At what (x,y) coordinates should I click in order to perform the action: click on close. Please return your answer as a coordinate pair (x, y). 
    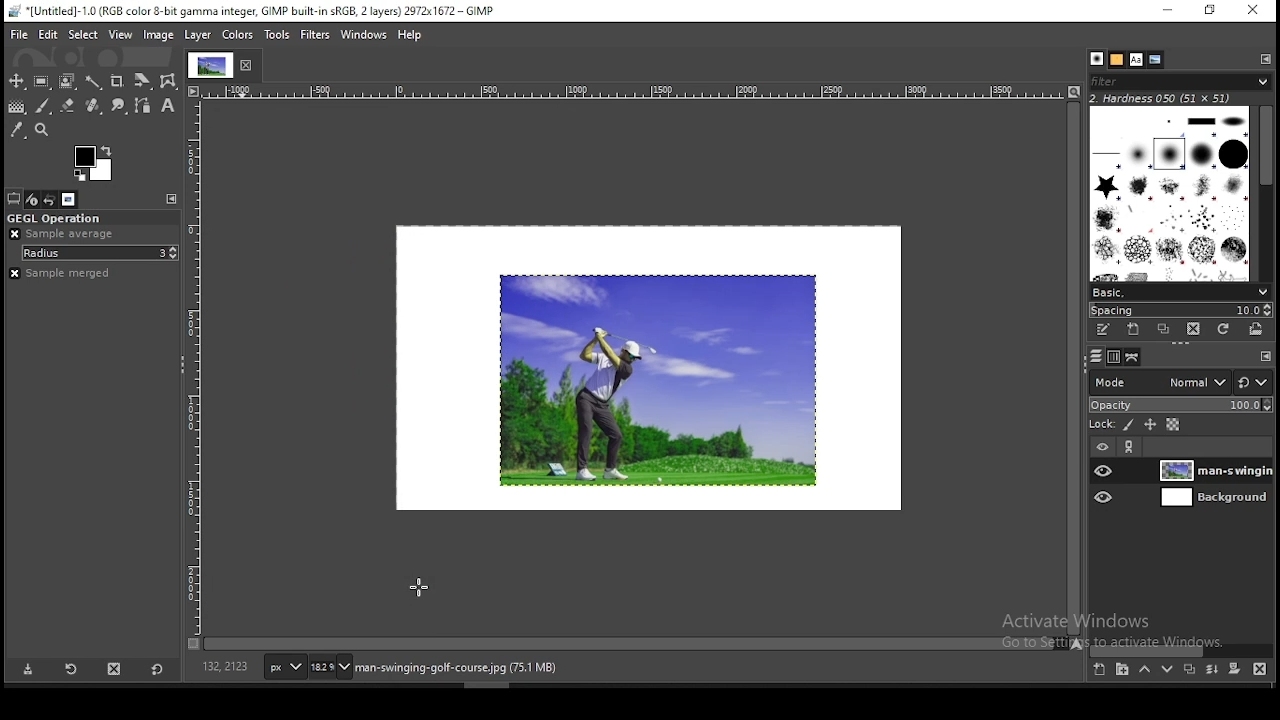
    Looking at the image, I should click on (249, 70).